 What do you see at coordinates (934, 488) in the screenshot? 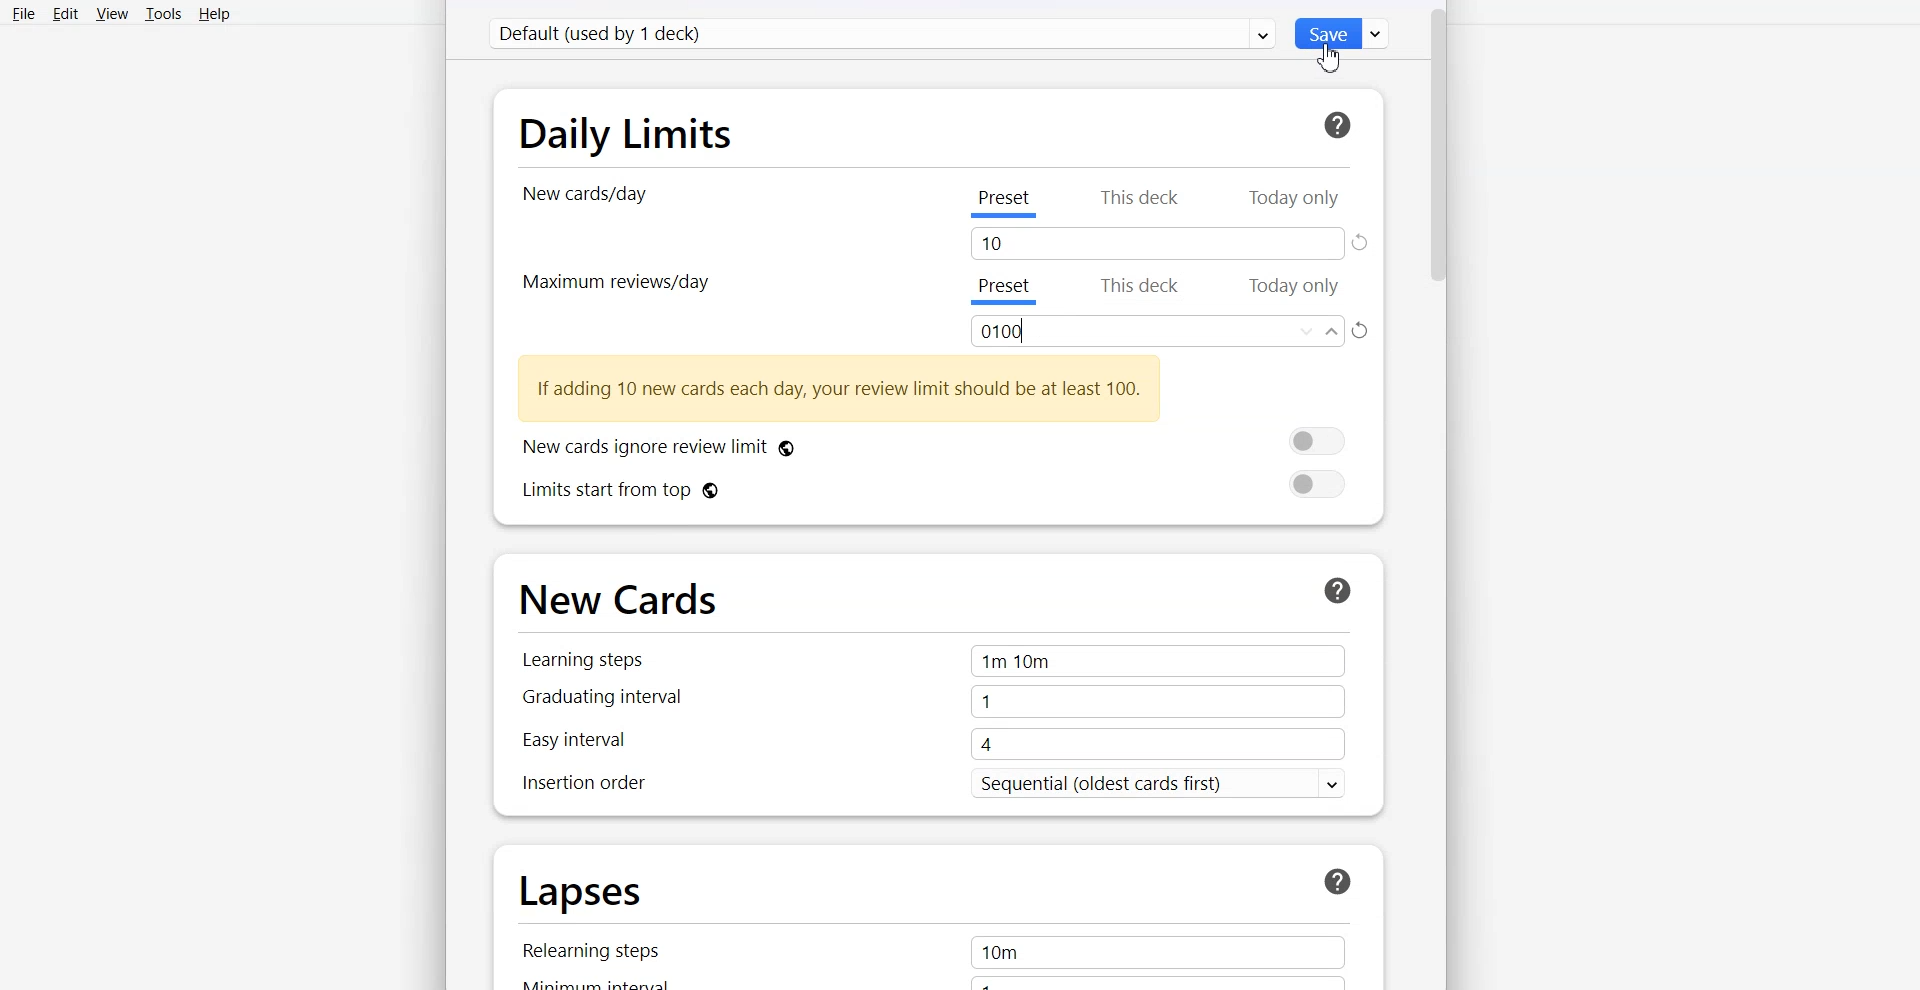
I see `Limits start from top ` at bounding box center [934, 488].